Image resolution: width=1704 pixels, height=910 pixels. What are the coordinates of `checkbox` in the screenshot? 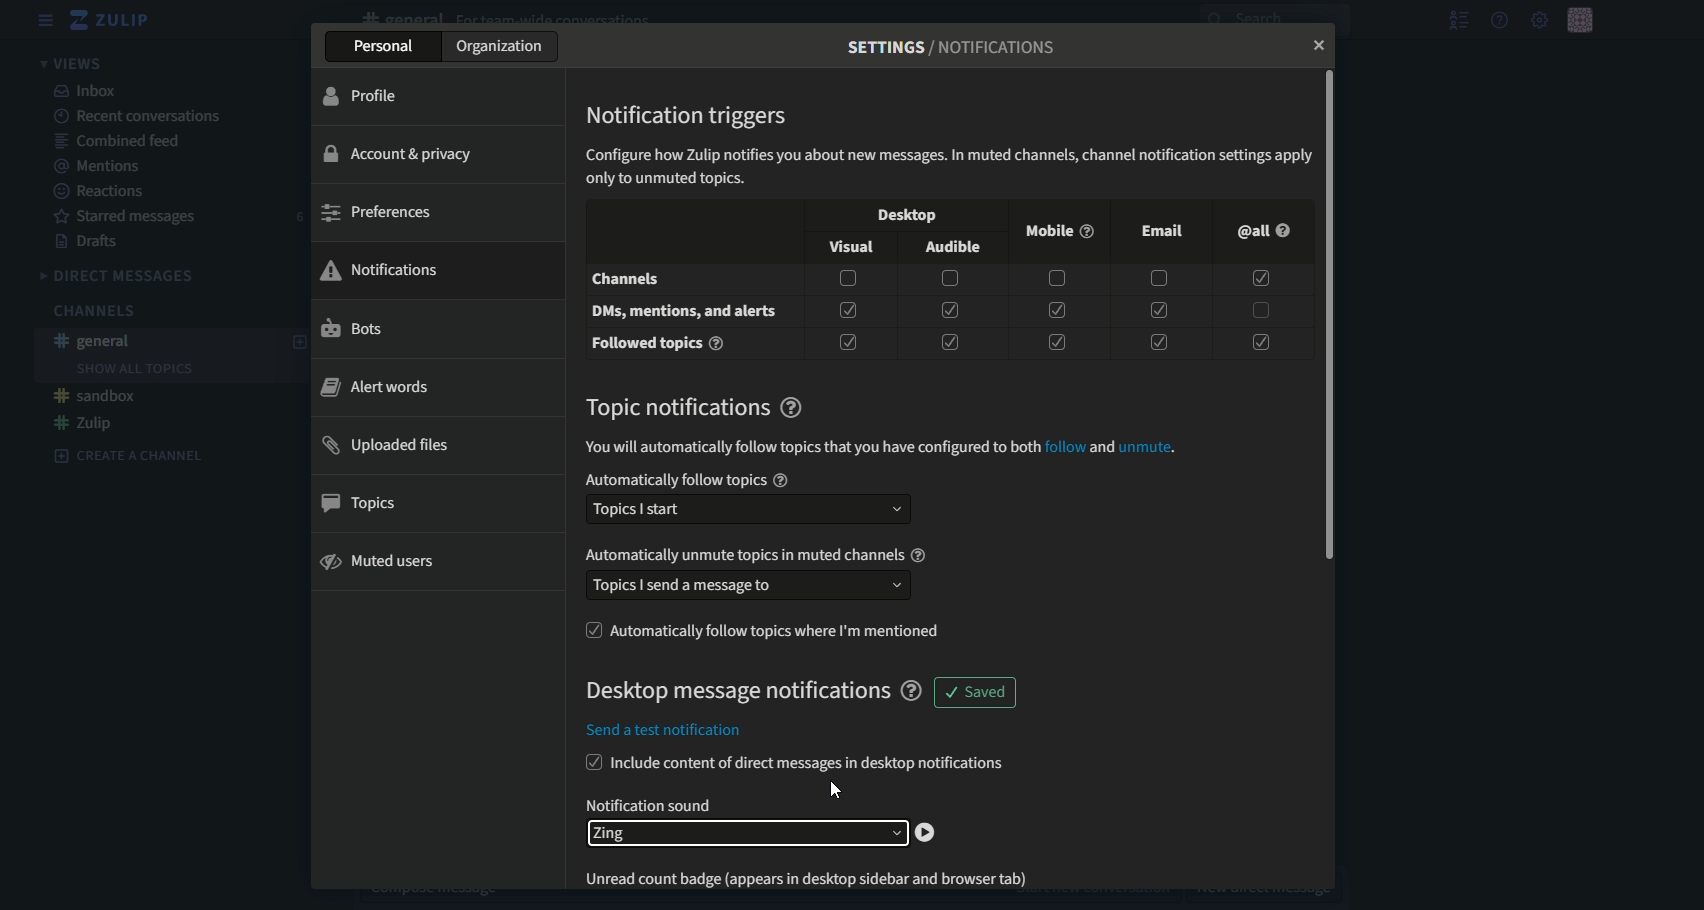 It's located at (590, 762).